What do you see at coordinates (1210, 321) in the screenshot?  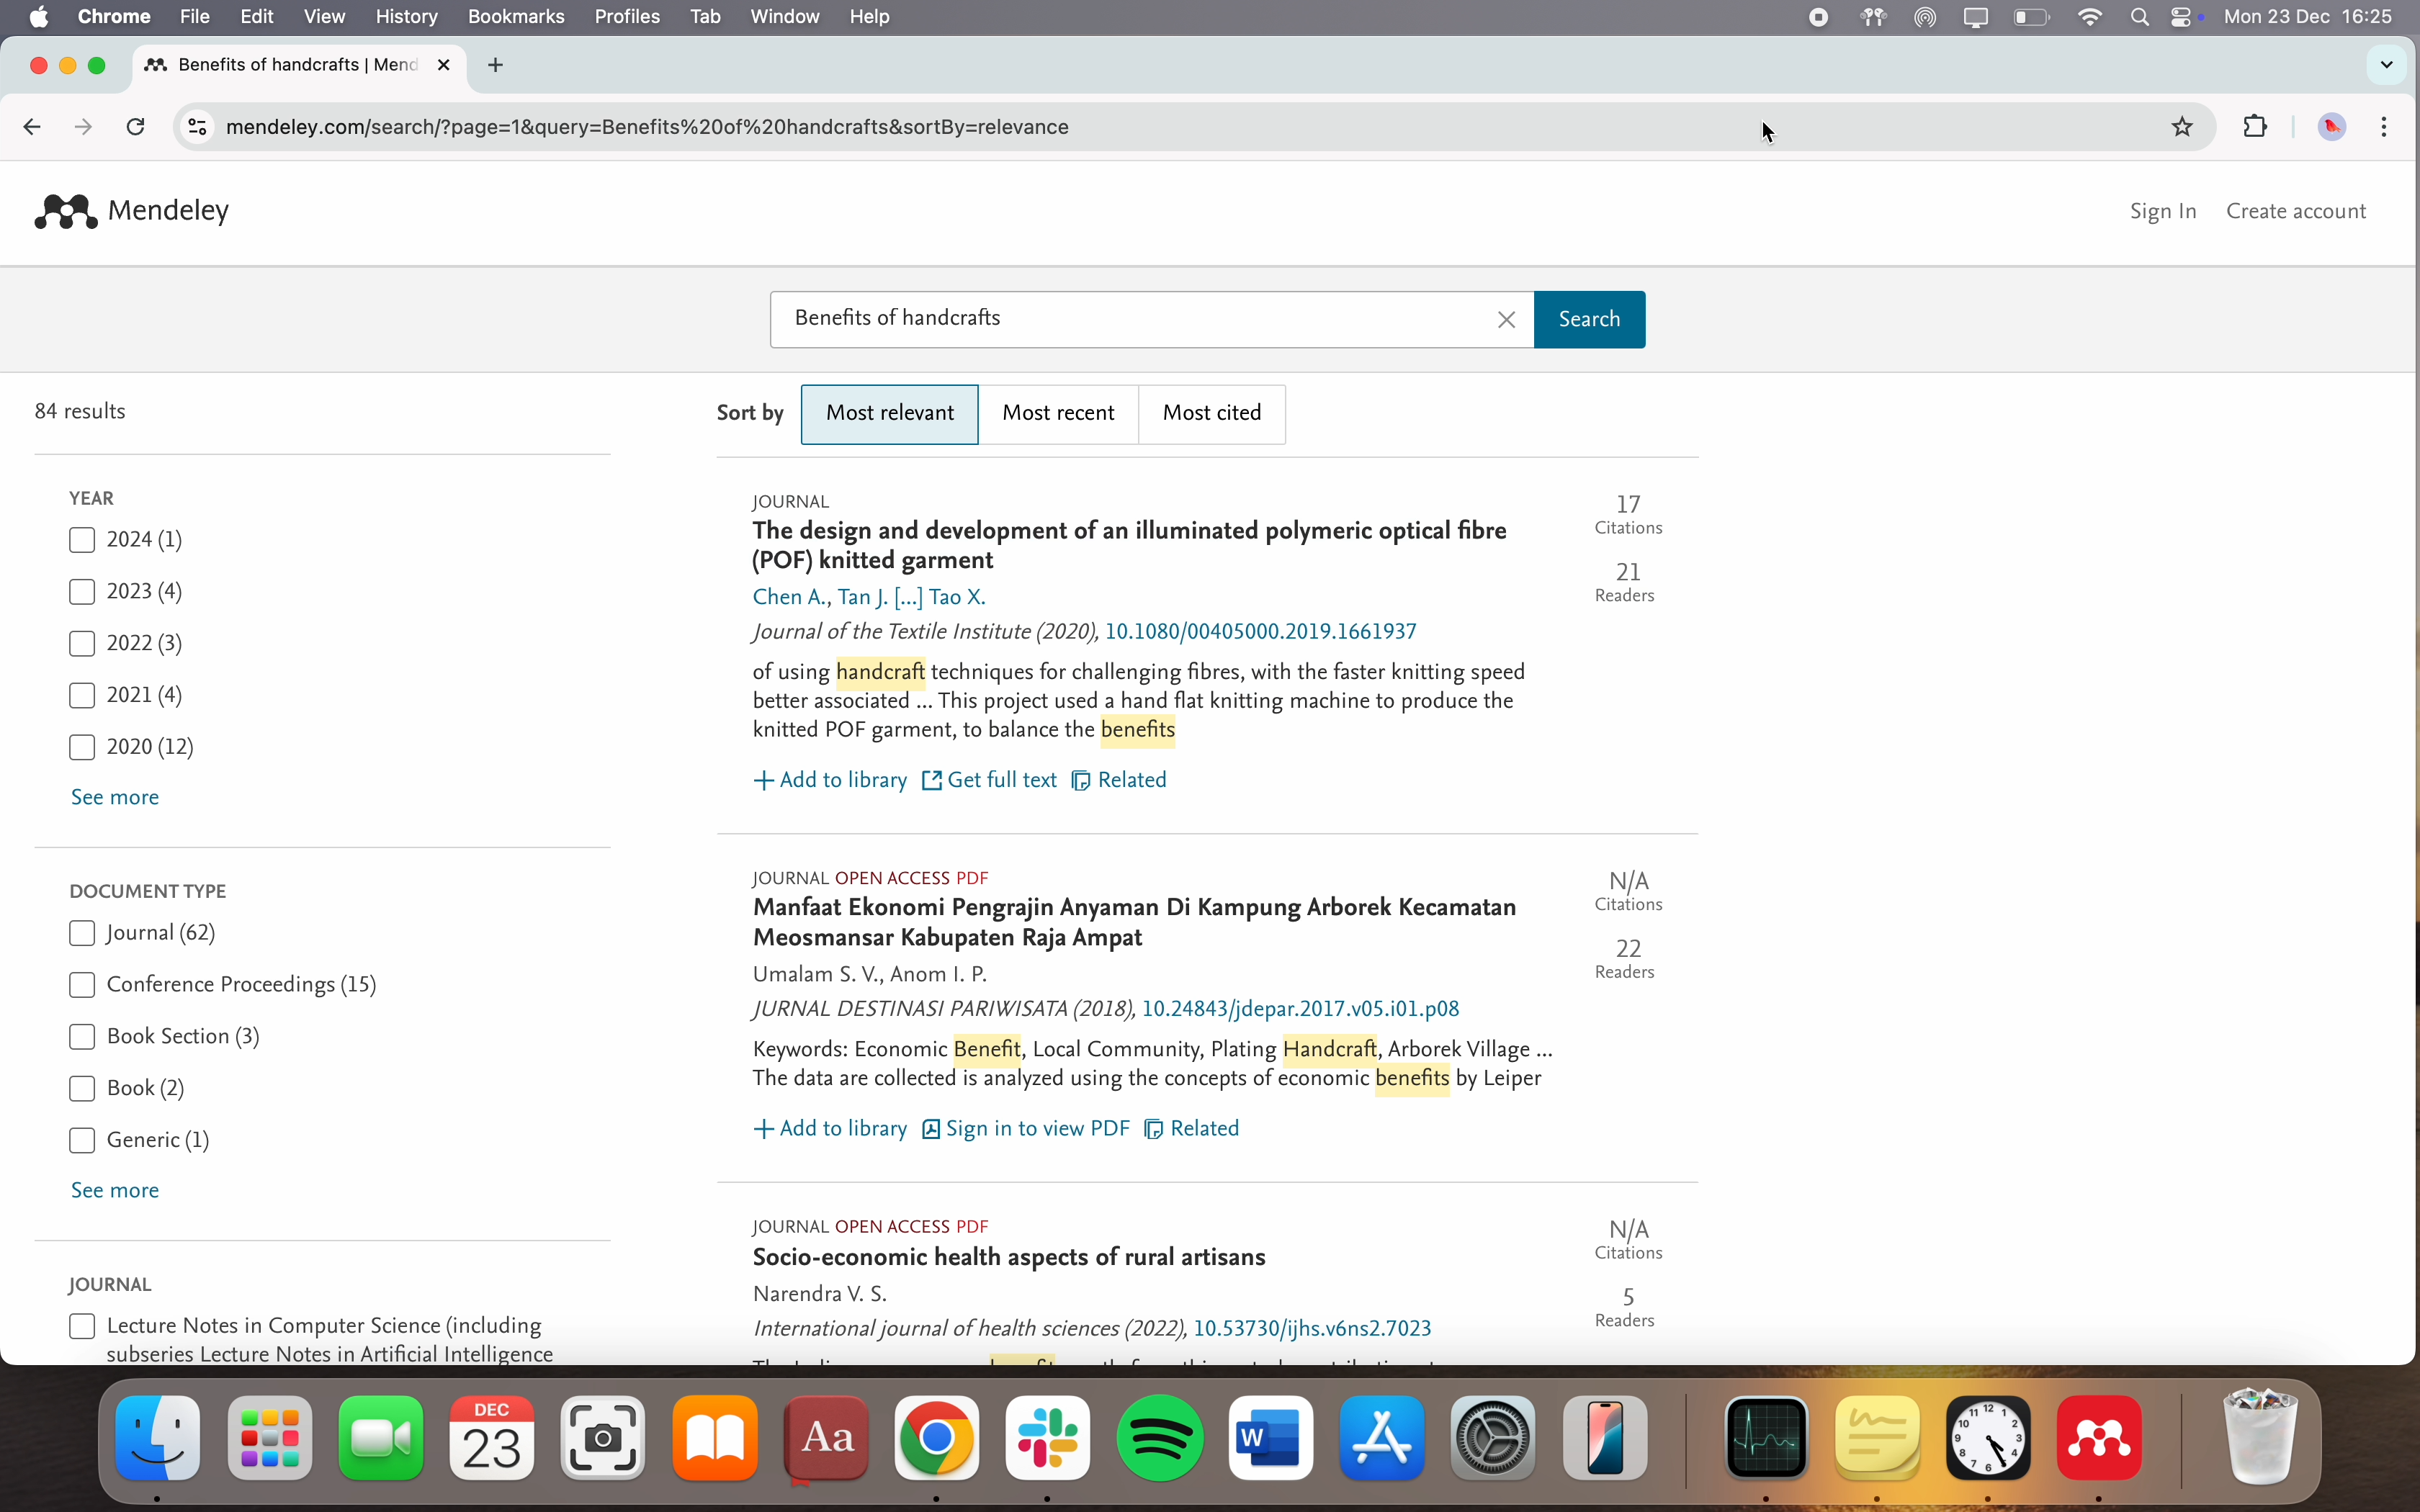 I see `search bar` at bounding box center [1210, 321].